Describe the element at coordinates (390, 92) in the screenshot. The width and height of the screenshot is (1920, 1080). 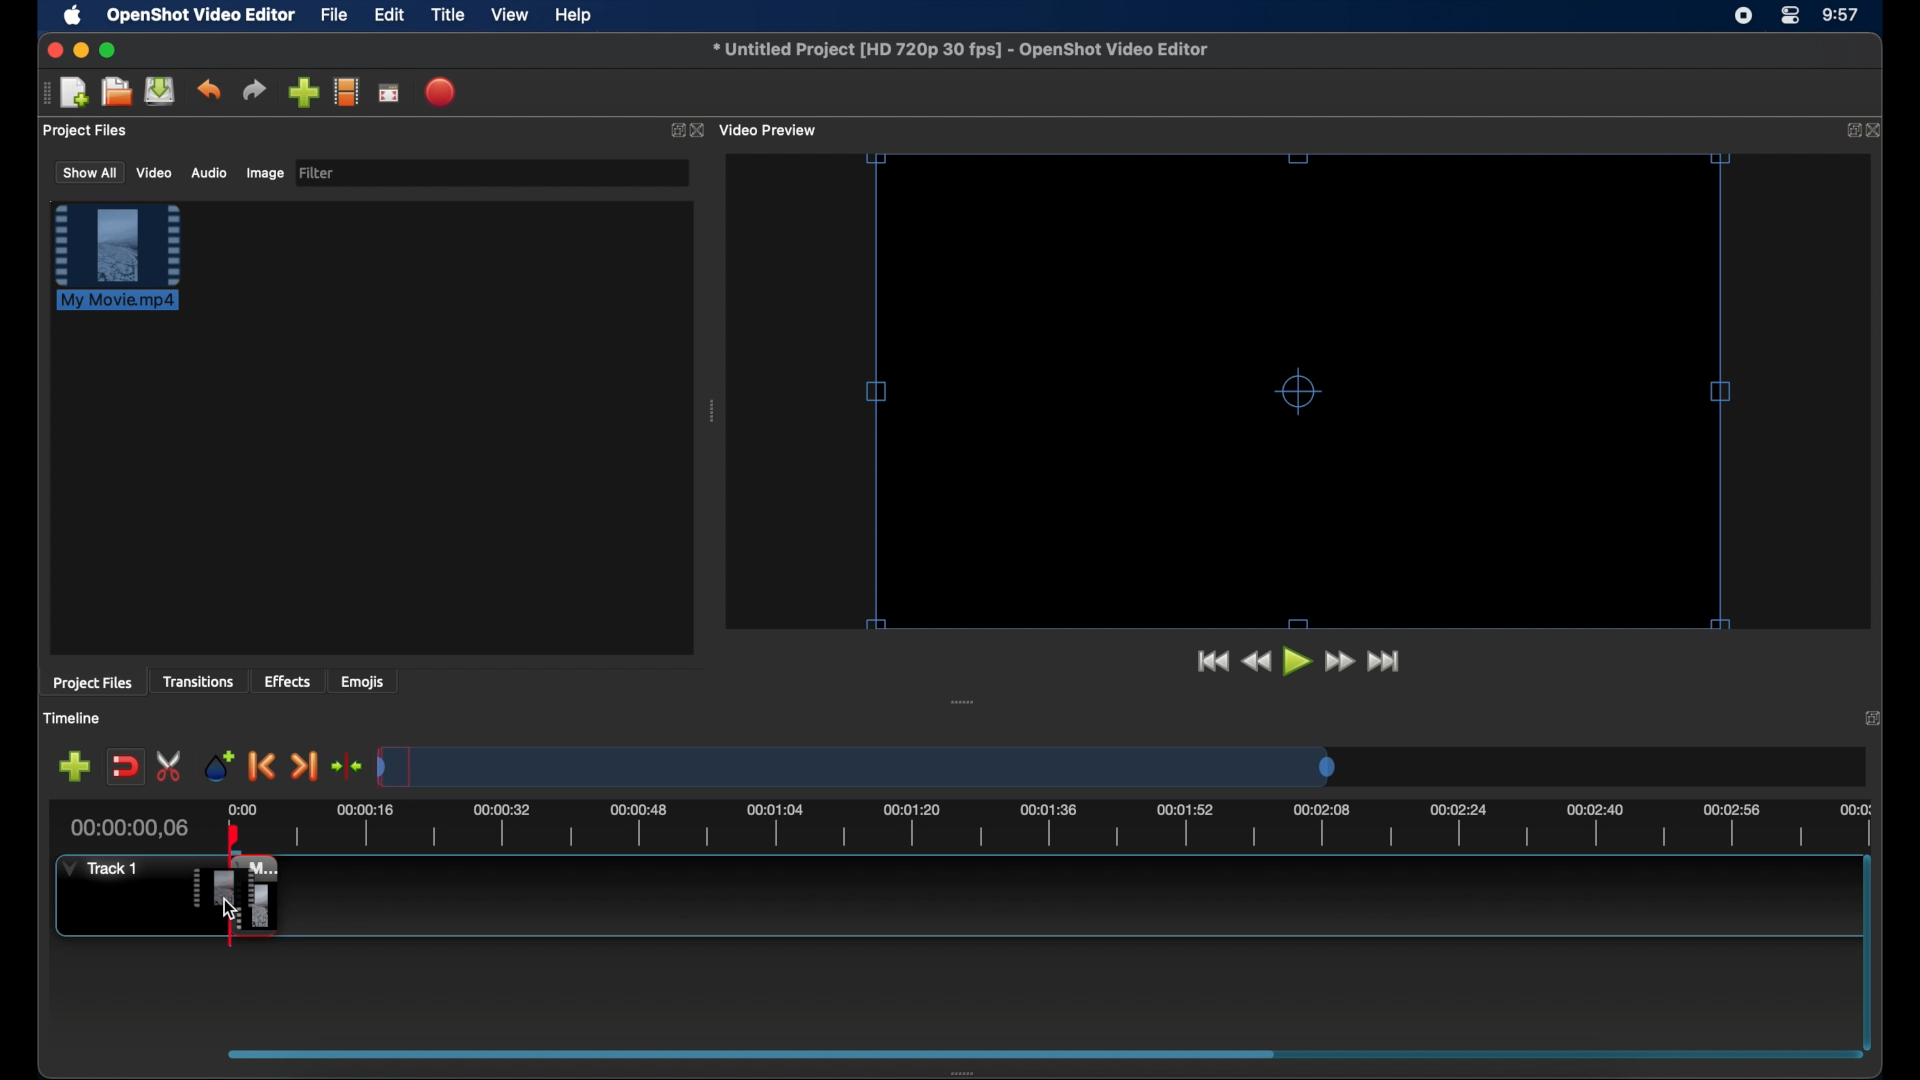
I see `full screen` at that location.